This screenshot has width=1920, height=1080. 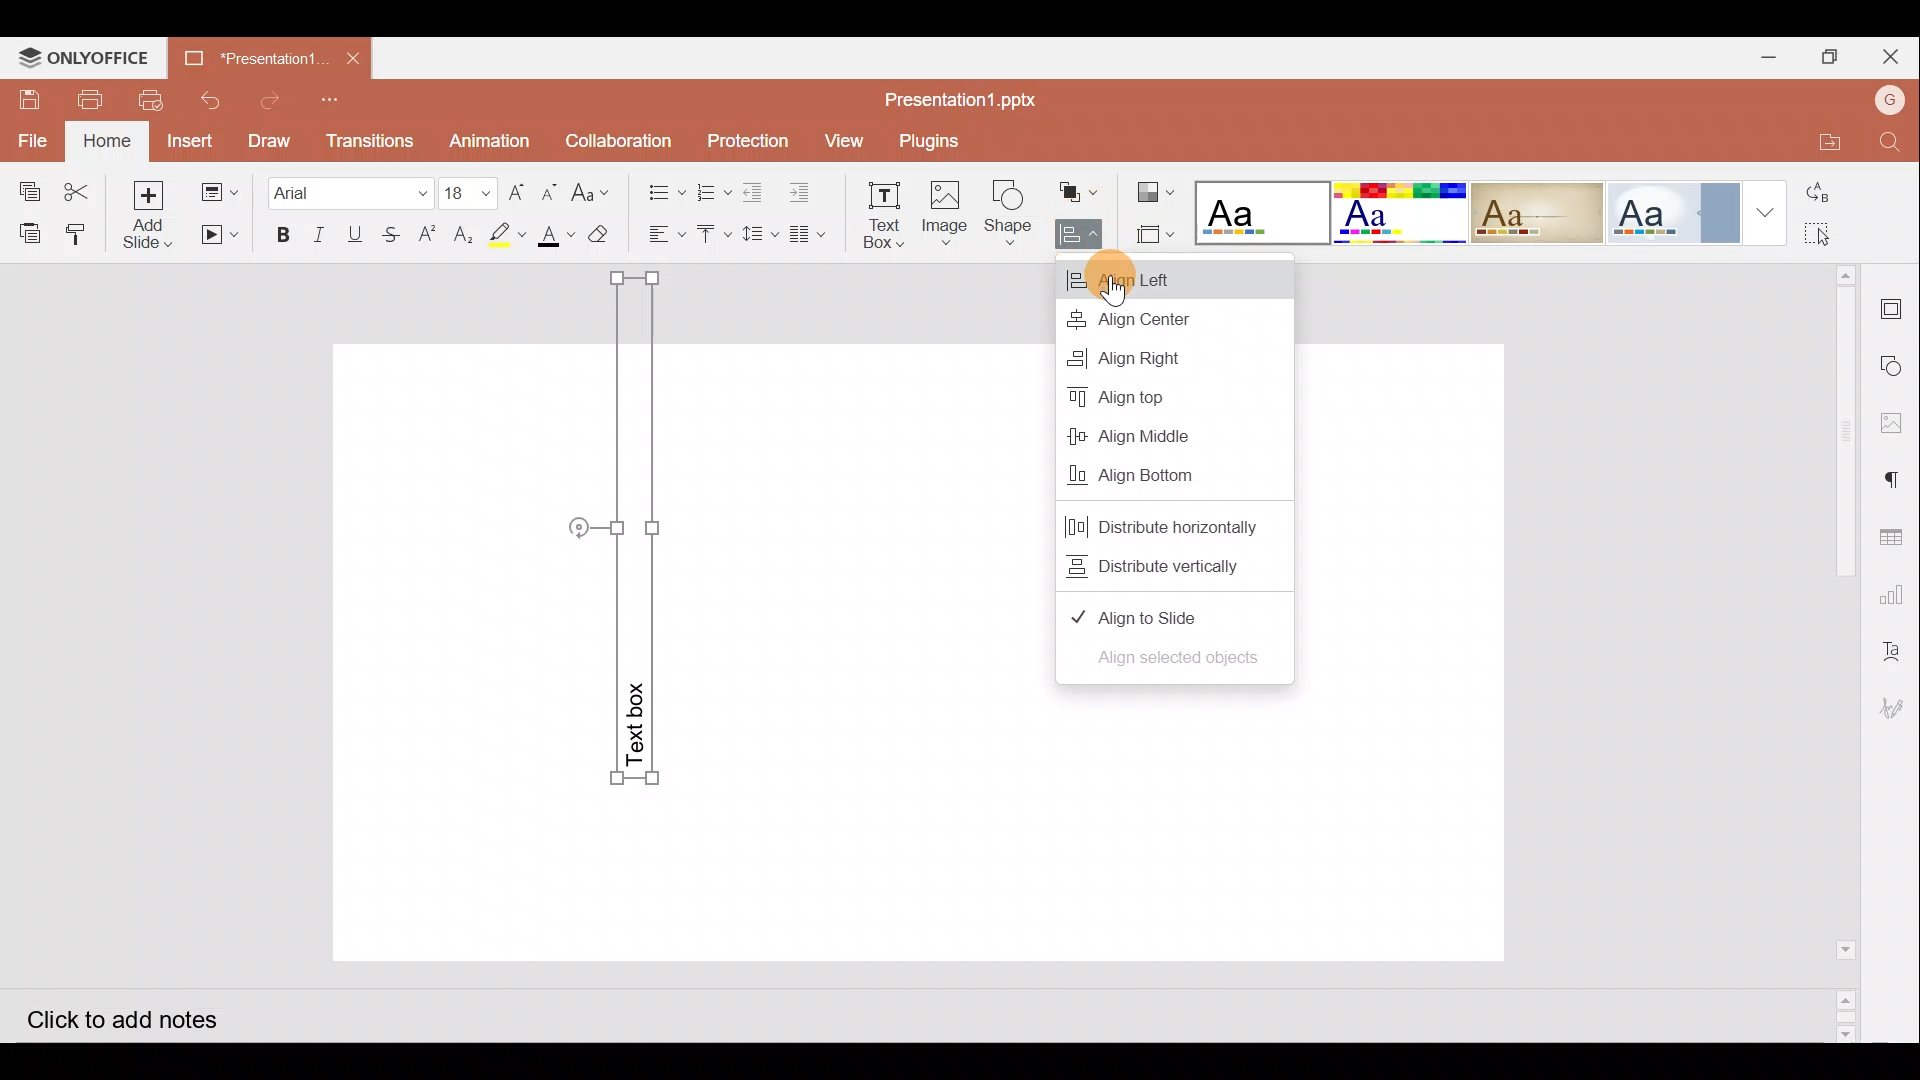 What do you see at coordinates (756, 191) in the screenshot?
I see `Decrease indent` at bounding box center [756, 191].